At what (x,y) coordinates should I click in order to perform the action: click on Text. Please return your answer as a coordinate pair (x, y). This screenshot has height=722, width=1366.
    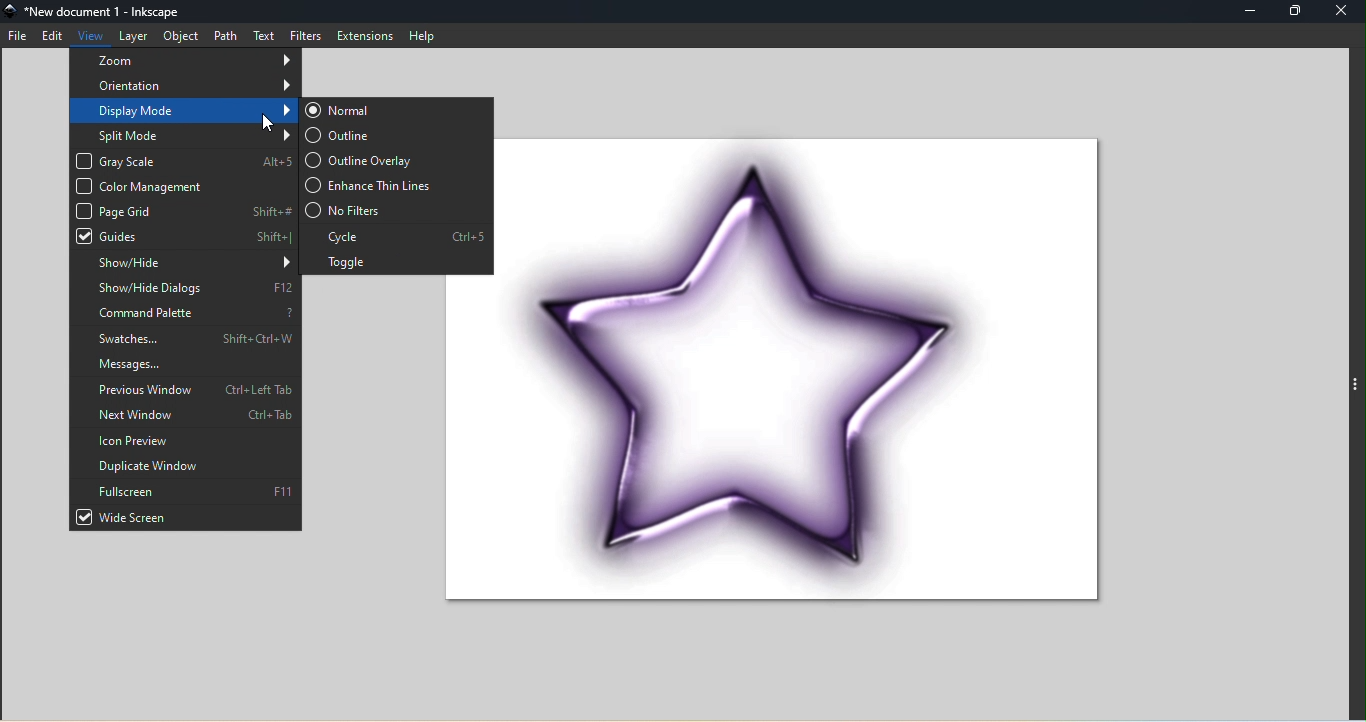
    Looking at the image, I should click on (261, 34).